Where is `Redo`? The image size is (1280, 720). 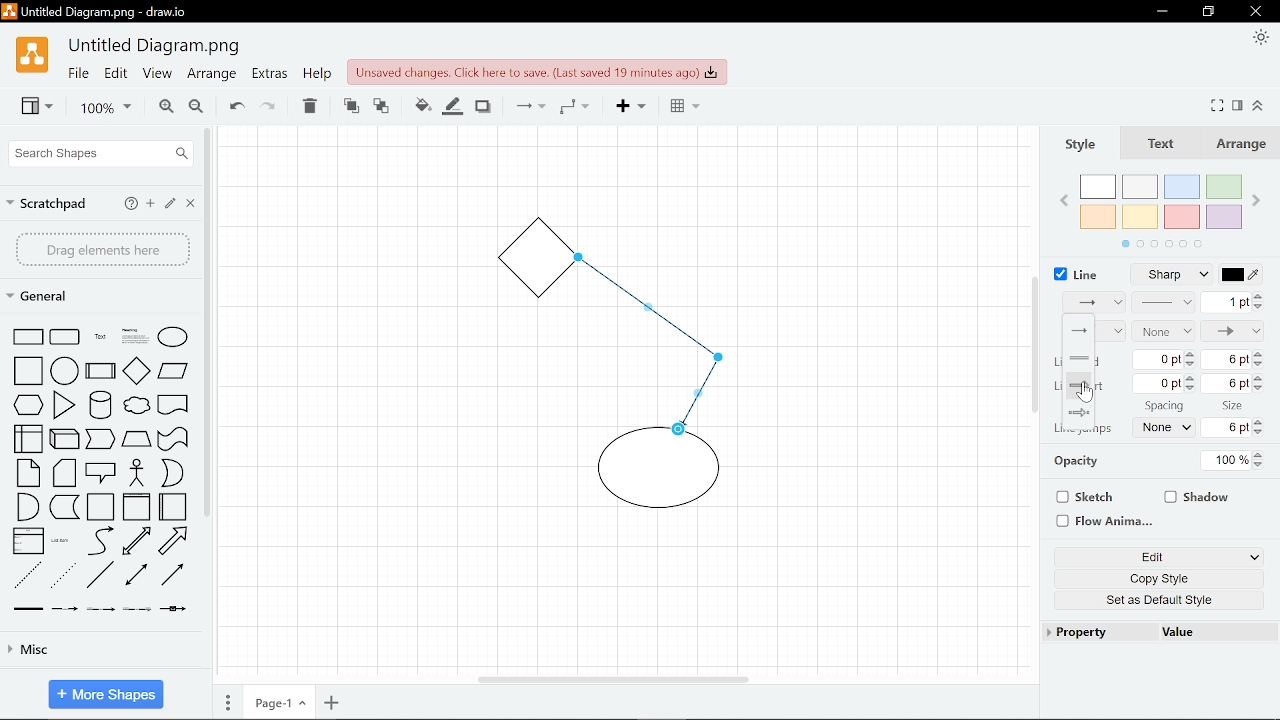
Redo is located at coordinates (270, 106).